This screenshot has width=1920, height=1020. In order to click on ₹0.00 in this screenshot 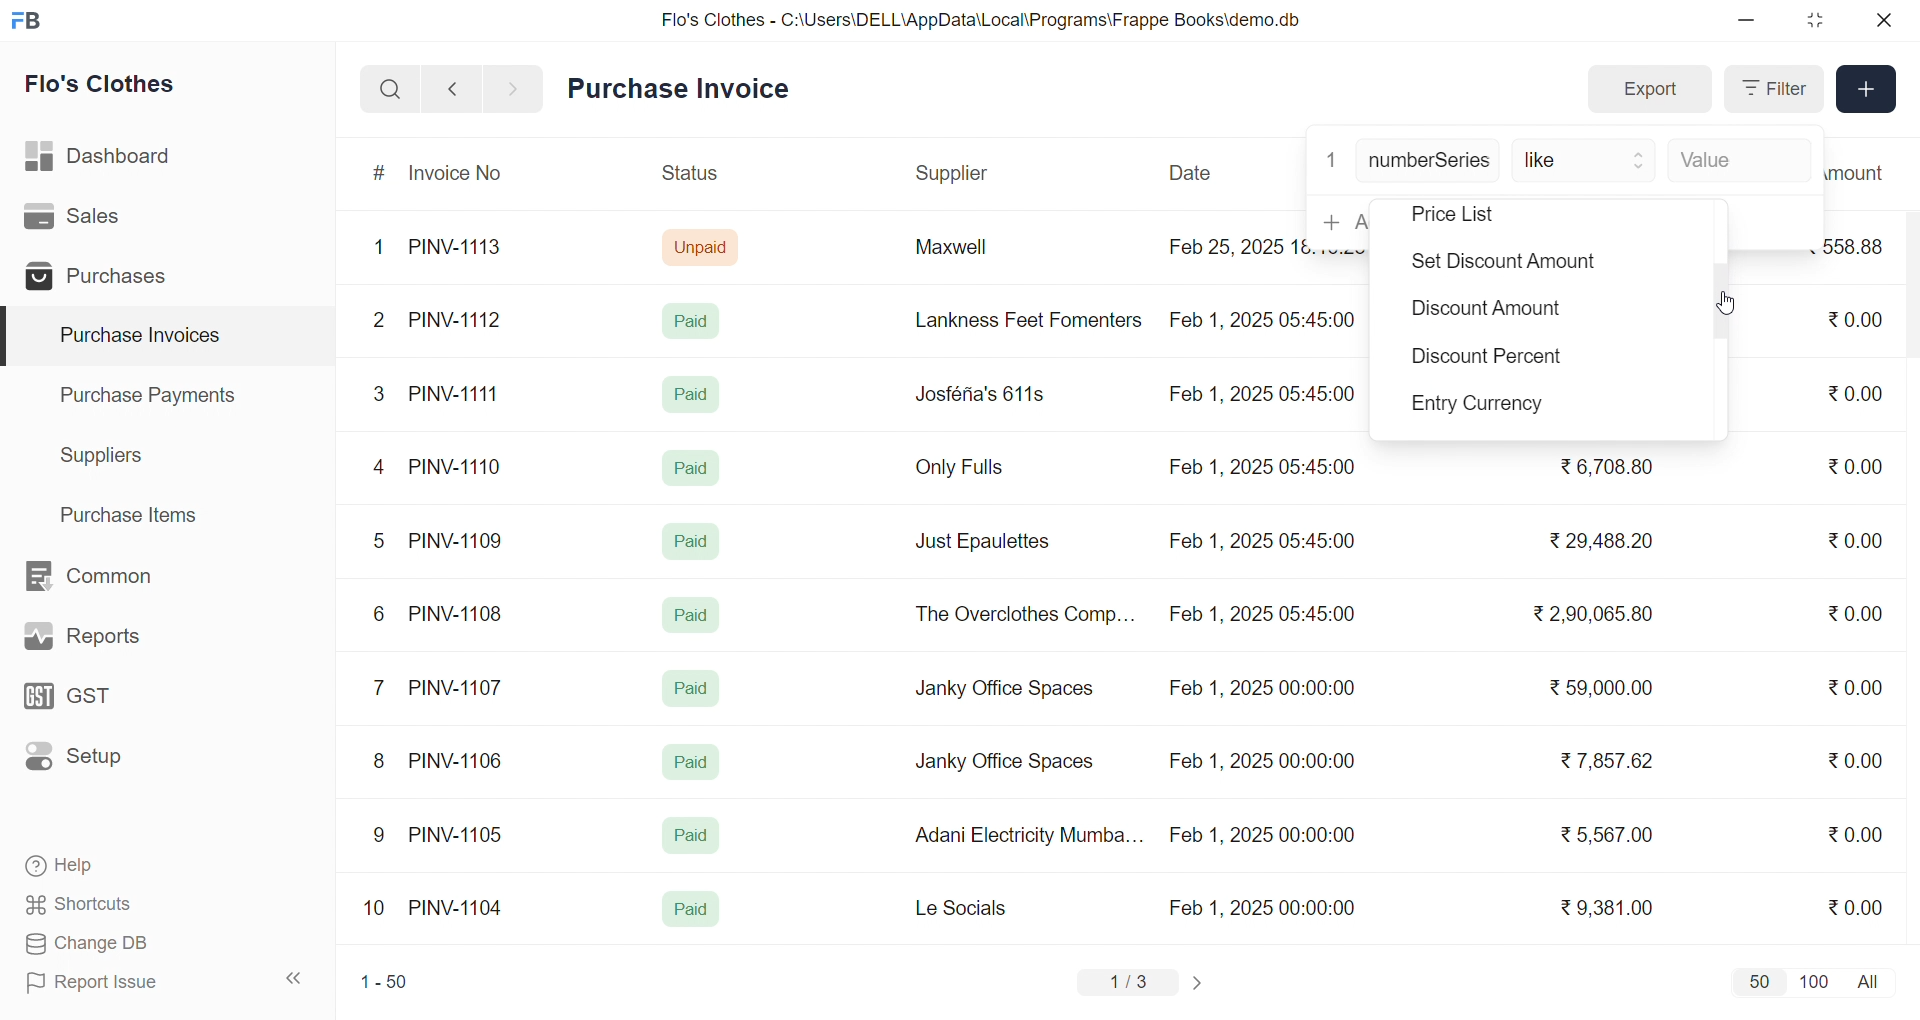, I will do `click(1858, 392)`.